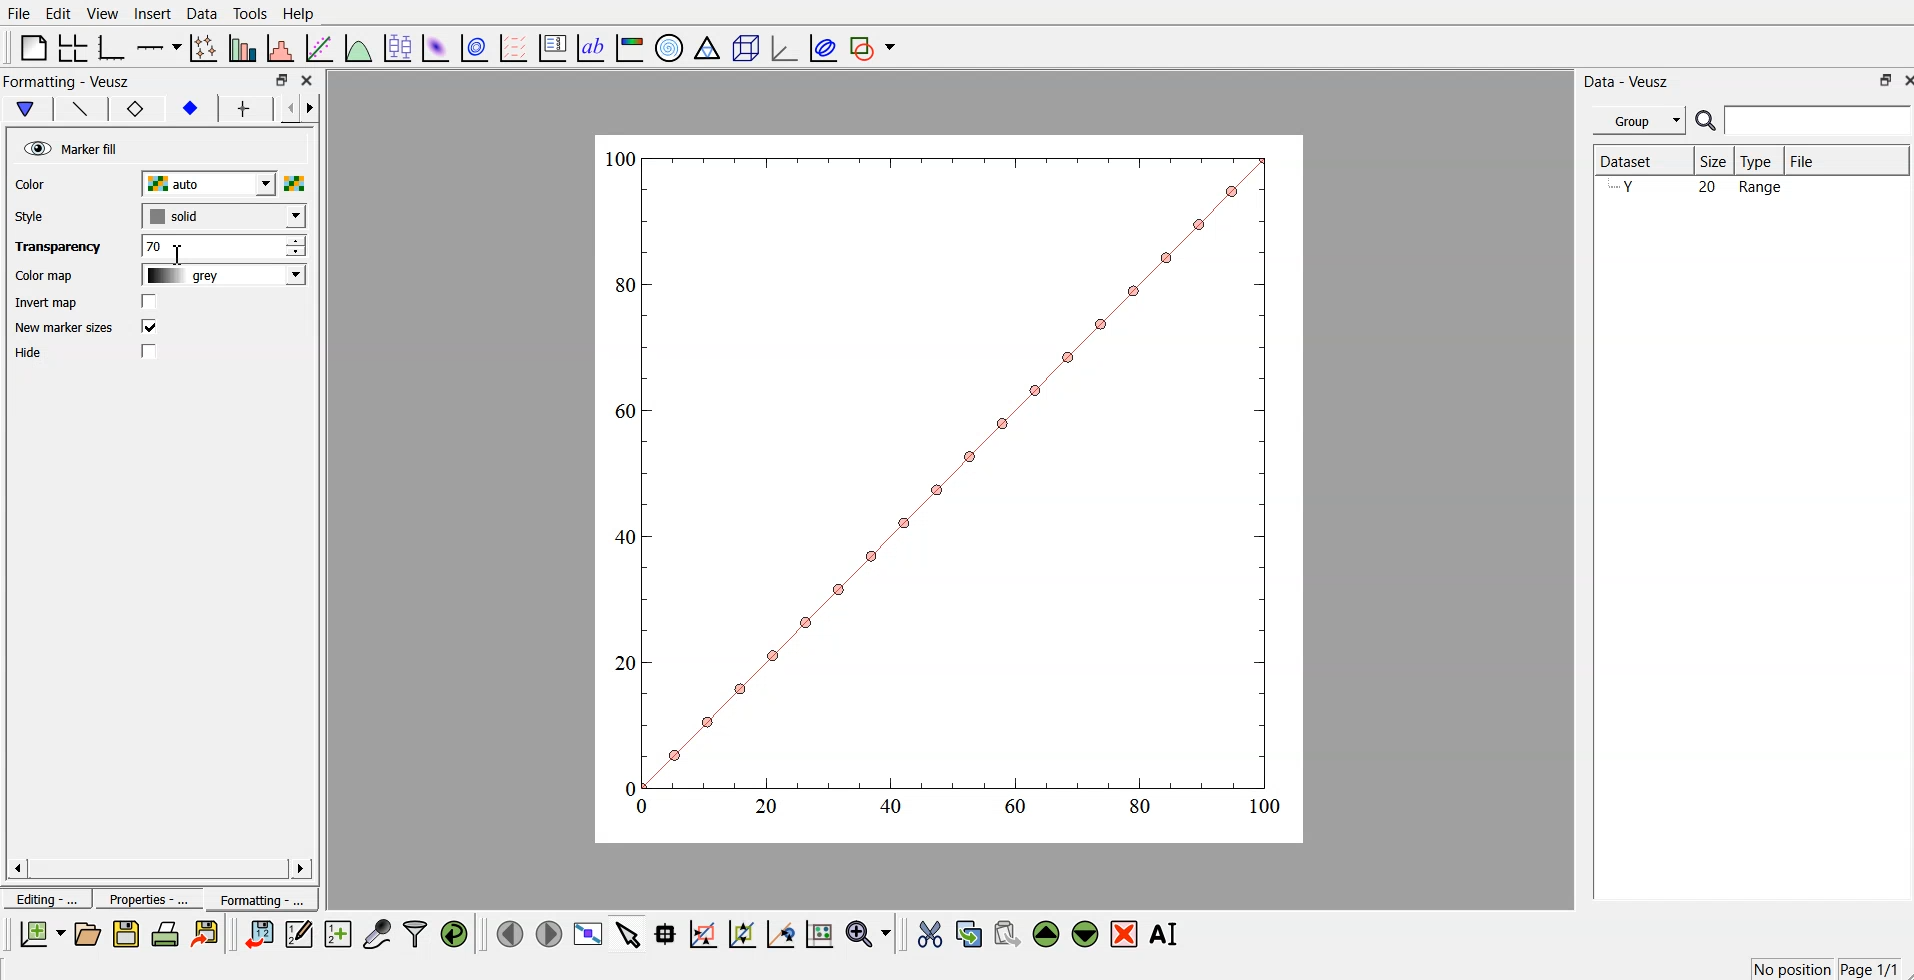 Image resolution: width=1914 pixels, height=980 pixels. I want to click on Hide, so click(34, 354).